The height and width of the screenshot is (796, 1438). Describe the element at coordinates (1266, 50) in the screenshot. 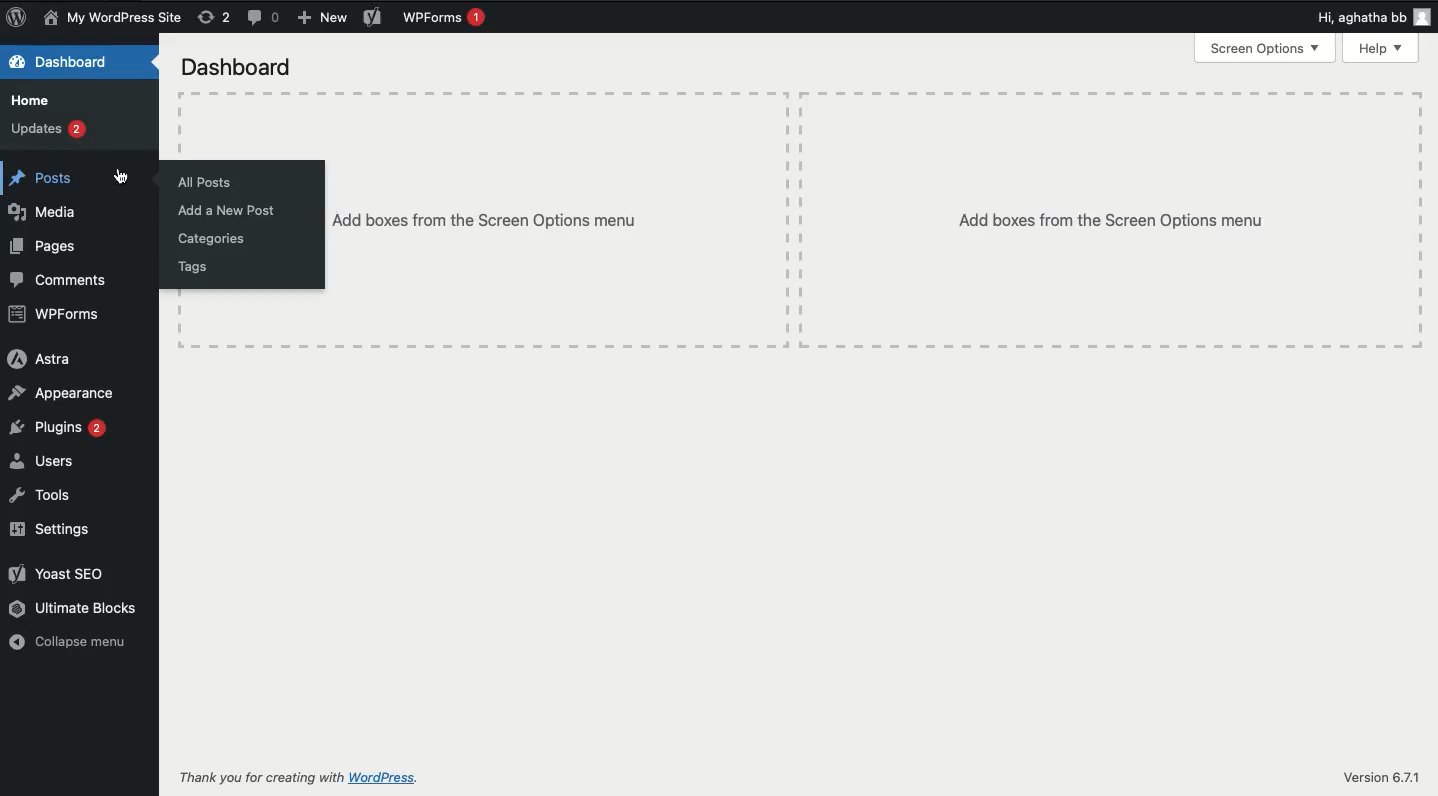

I see `Screen options` at that location.